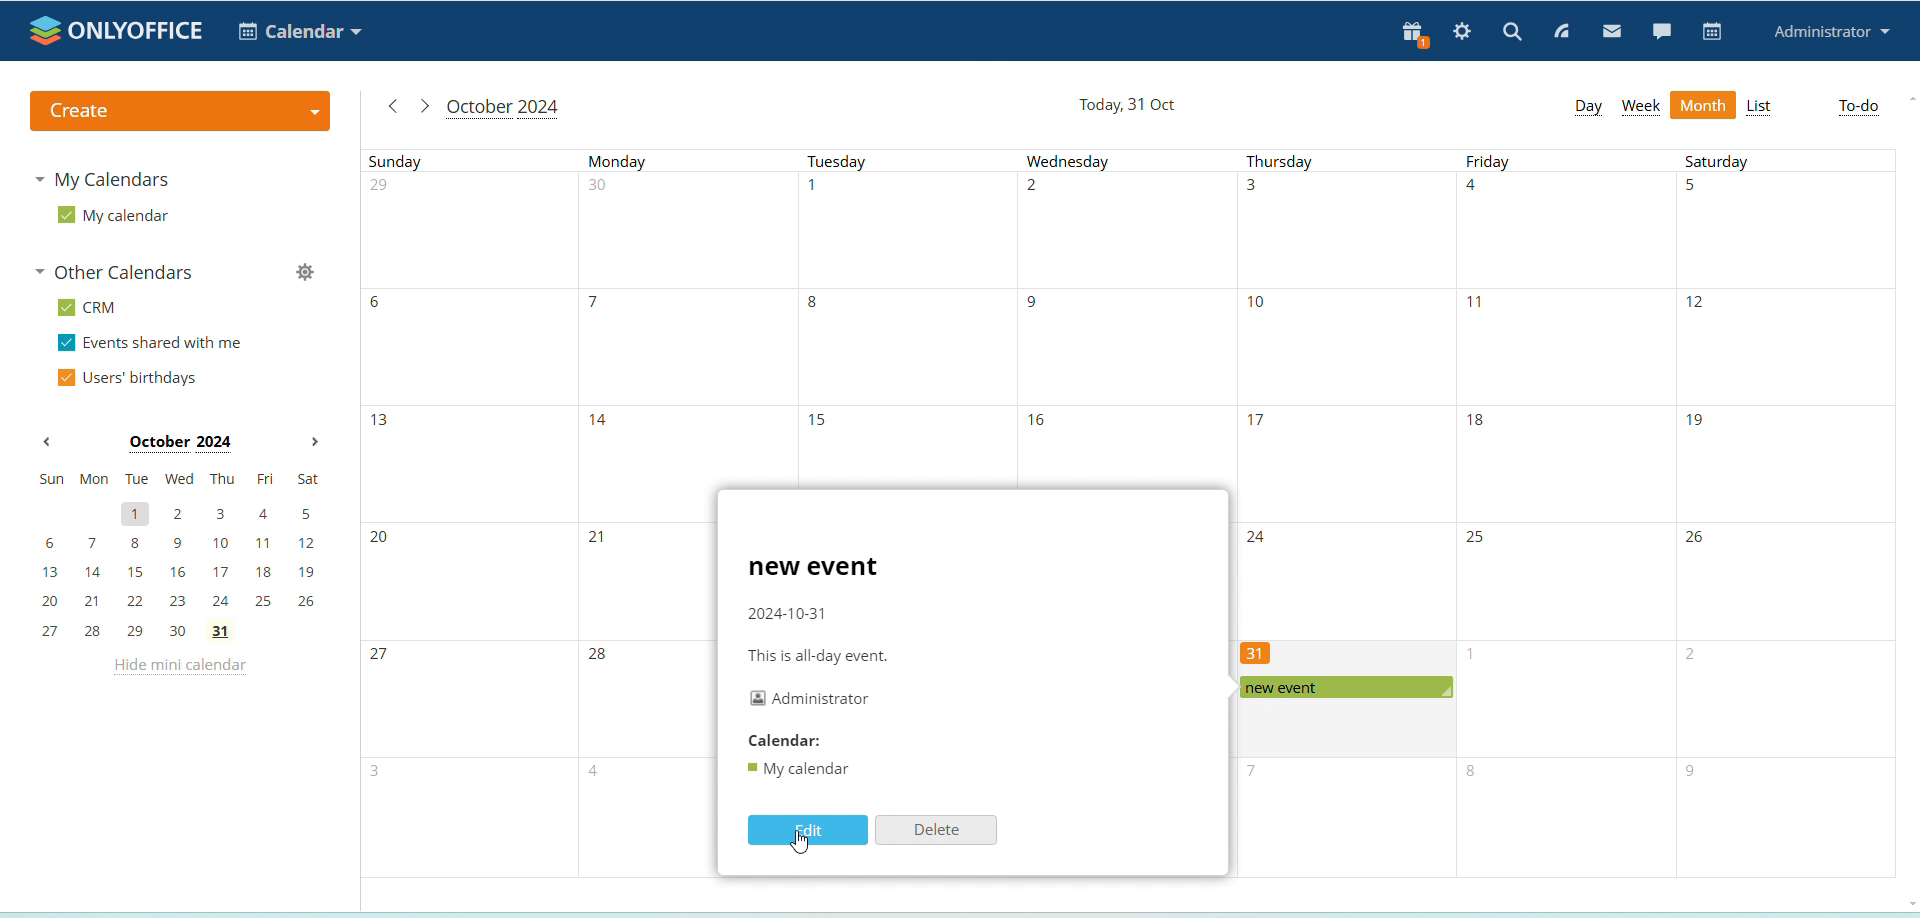  What do you see at coordinates (1587, 106) in the screenshot?
I see `day view` at bounding box center [1587, 106].